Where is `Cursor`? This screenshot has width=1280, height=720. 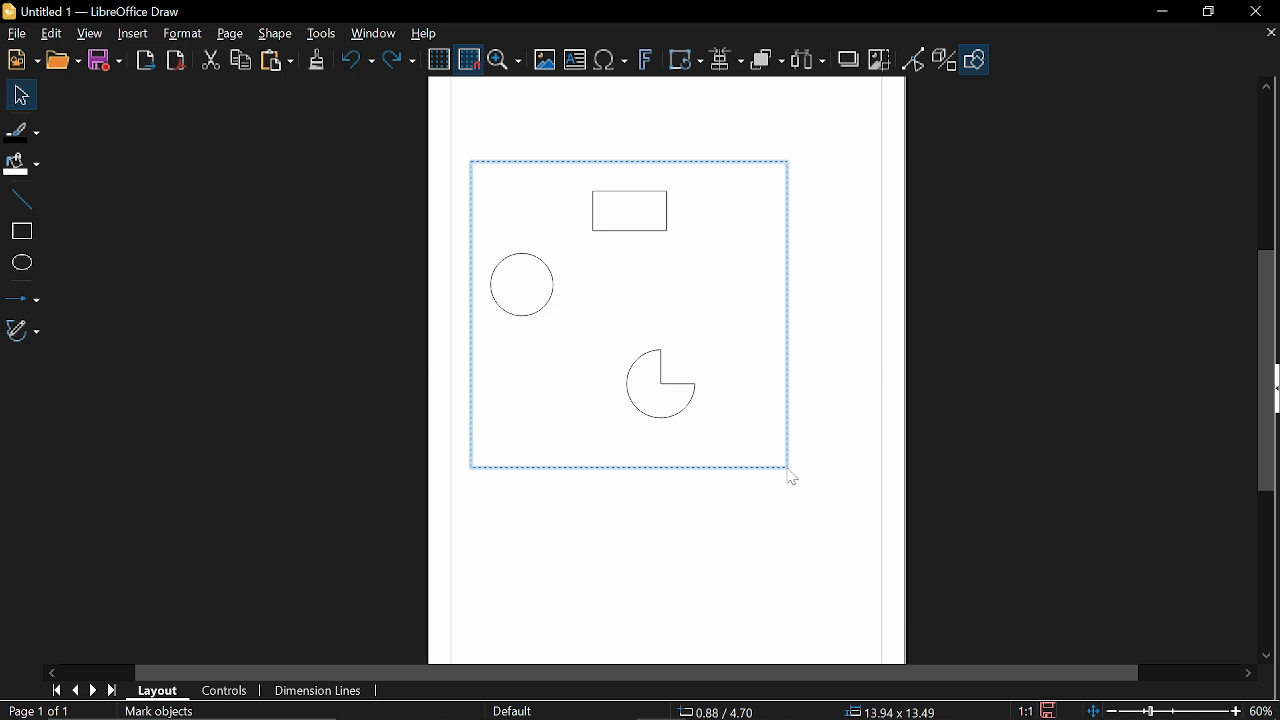 Cursor is located at coordinates (787, 478).